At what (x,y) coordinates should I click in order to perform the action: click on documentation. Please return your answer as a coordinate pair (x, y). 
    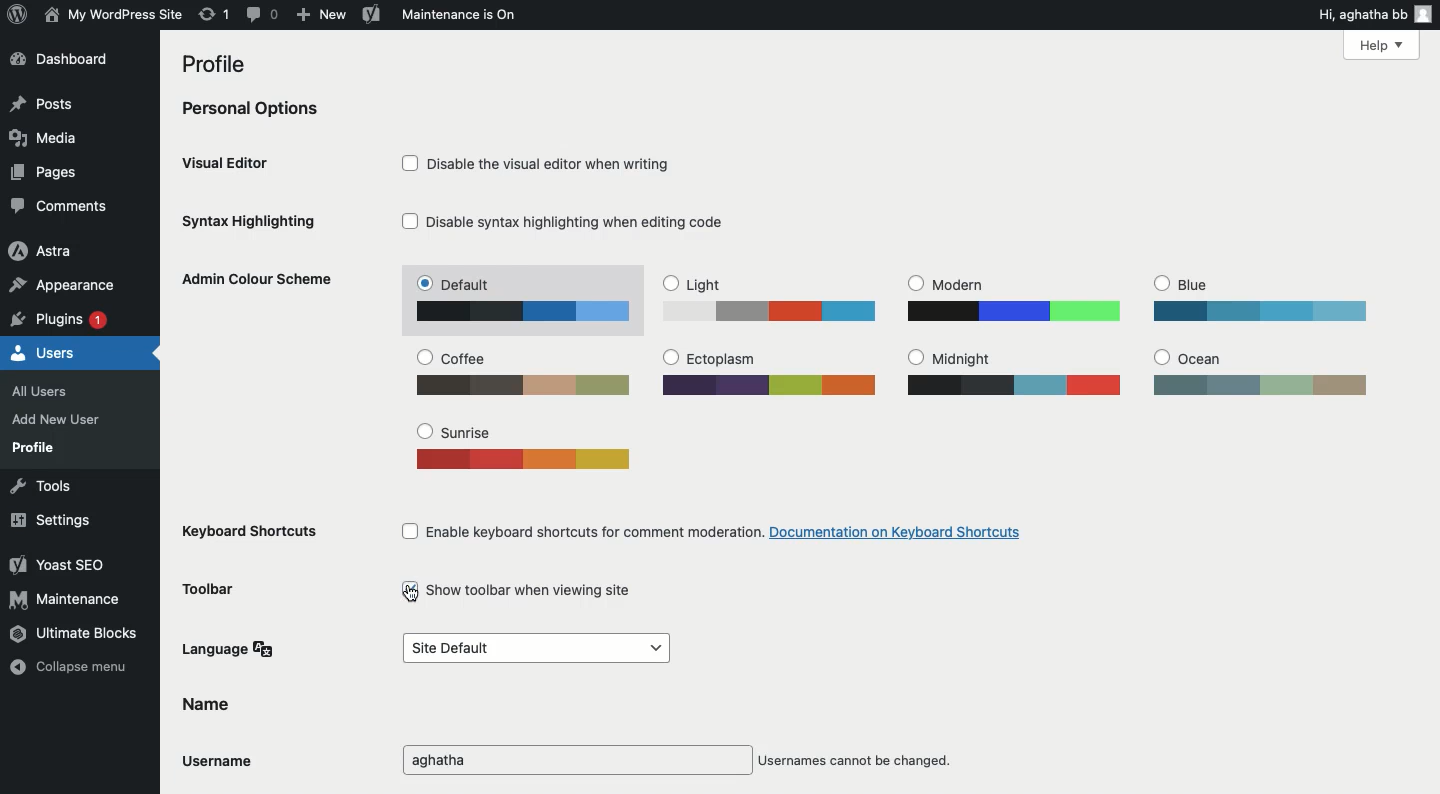
    Looking at the image, I should click on (900, 532).